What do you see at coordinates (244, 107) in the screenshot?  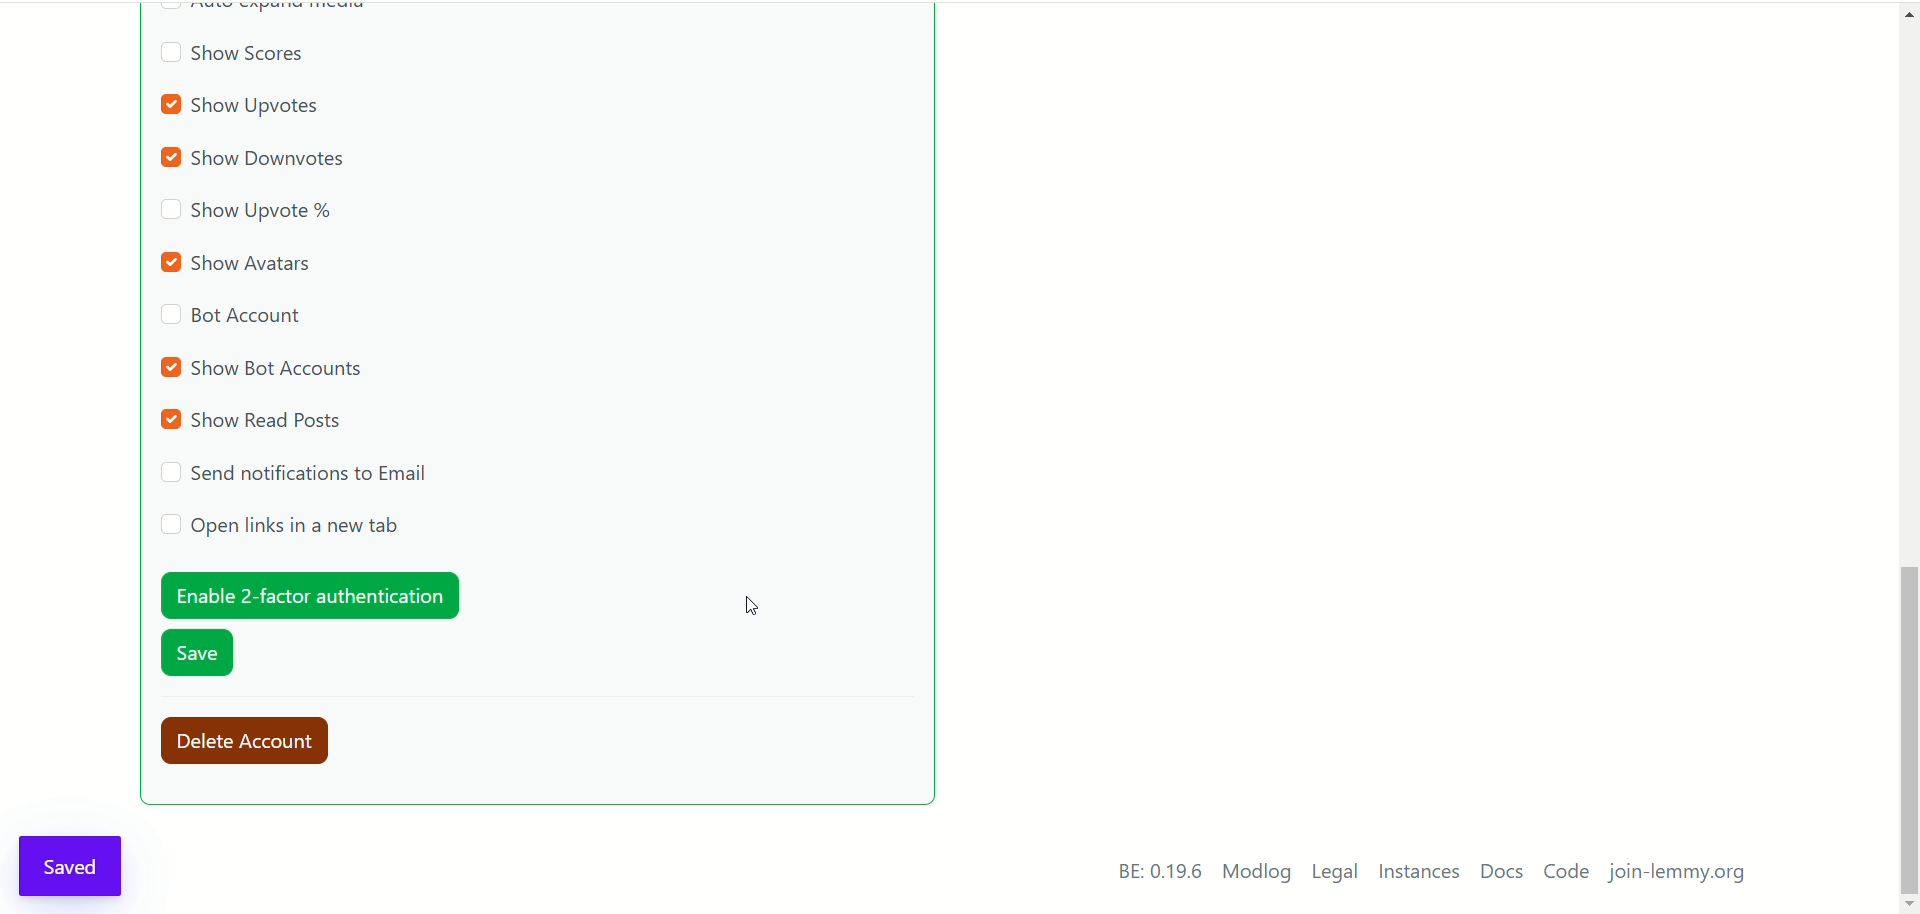 I see `selected show upvotes` at bounding box center [244, 107].